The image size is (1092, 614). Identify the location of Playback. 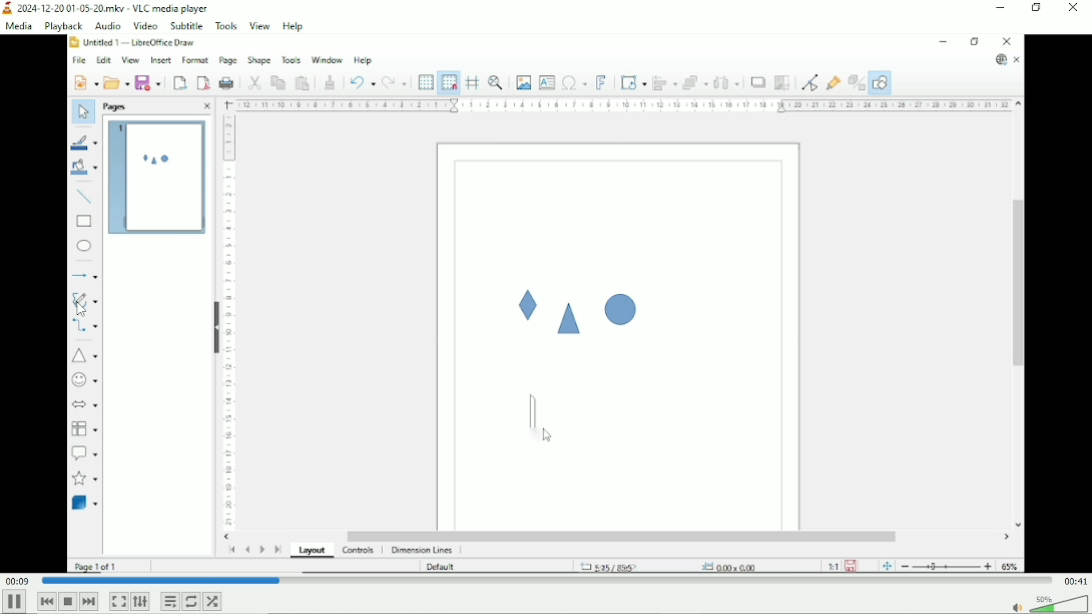
(63, 26).